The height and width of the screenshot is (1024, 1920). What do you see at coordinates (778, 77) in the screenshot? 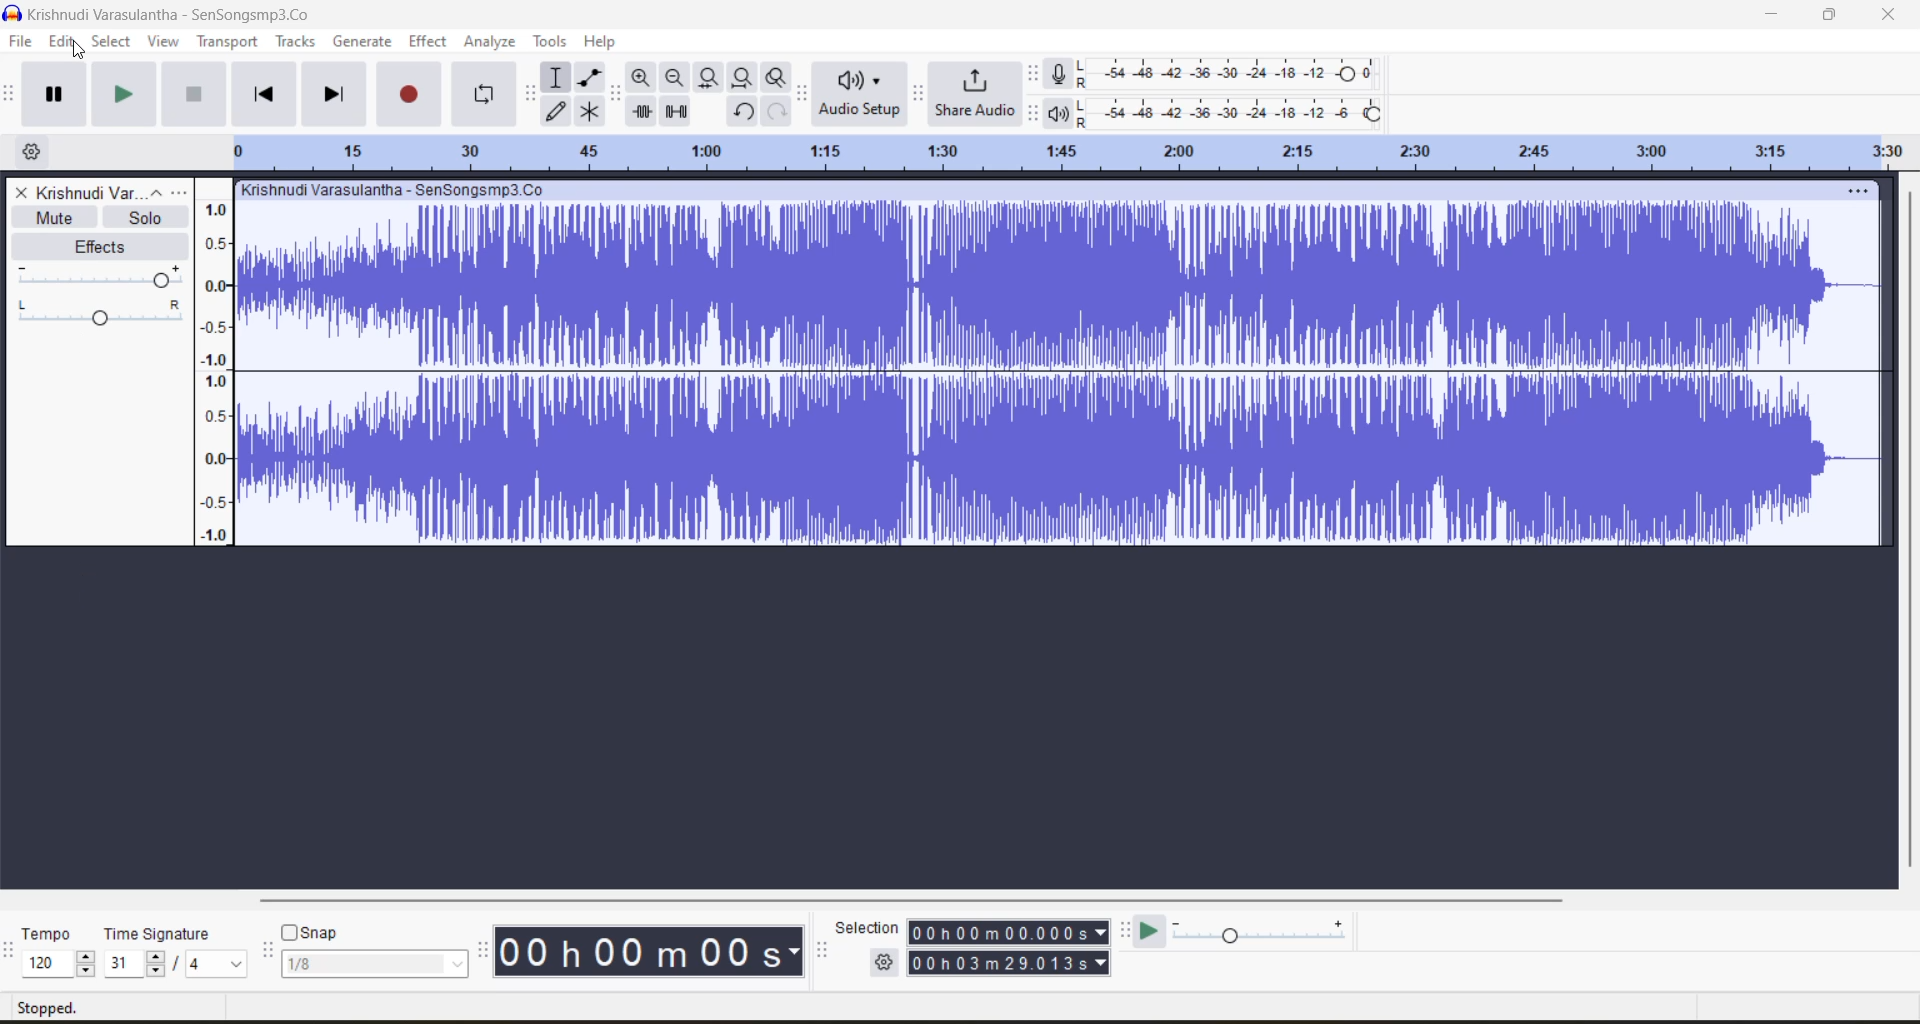
I see `zoom toggle` at bounding box center [778, 77].